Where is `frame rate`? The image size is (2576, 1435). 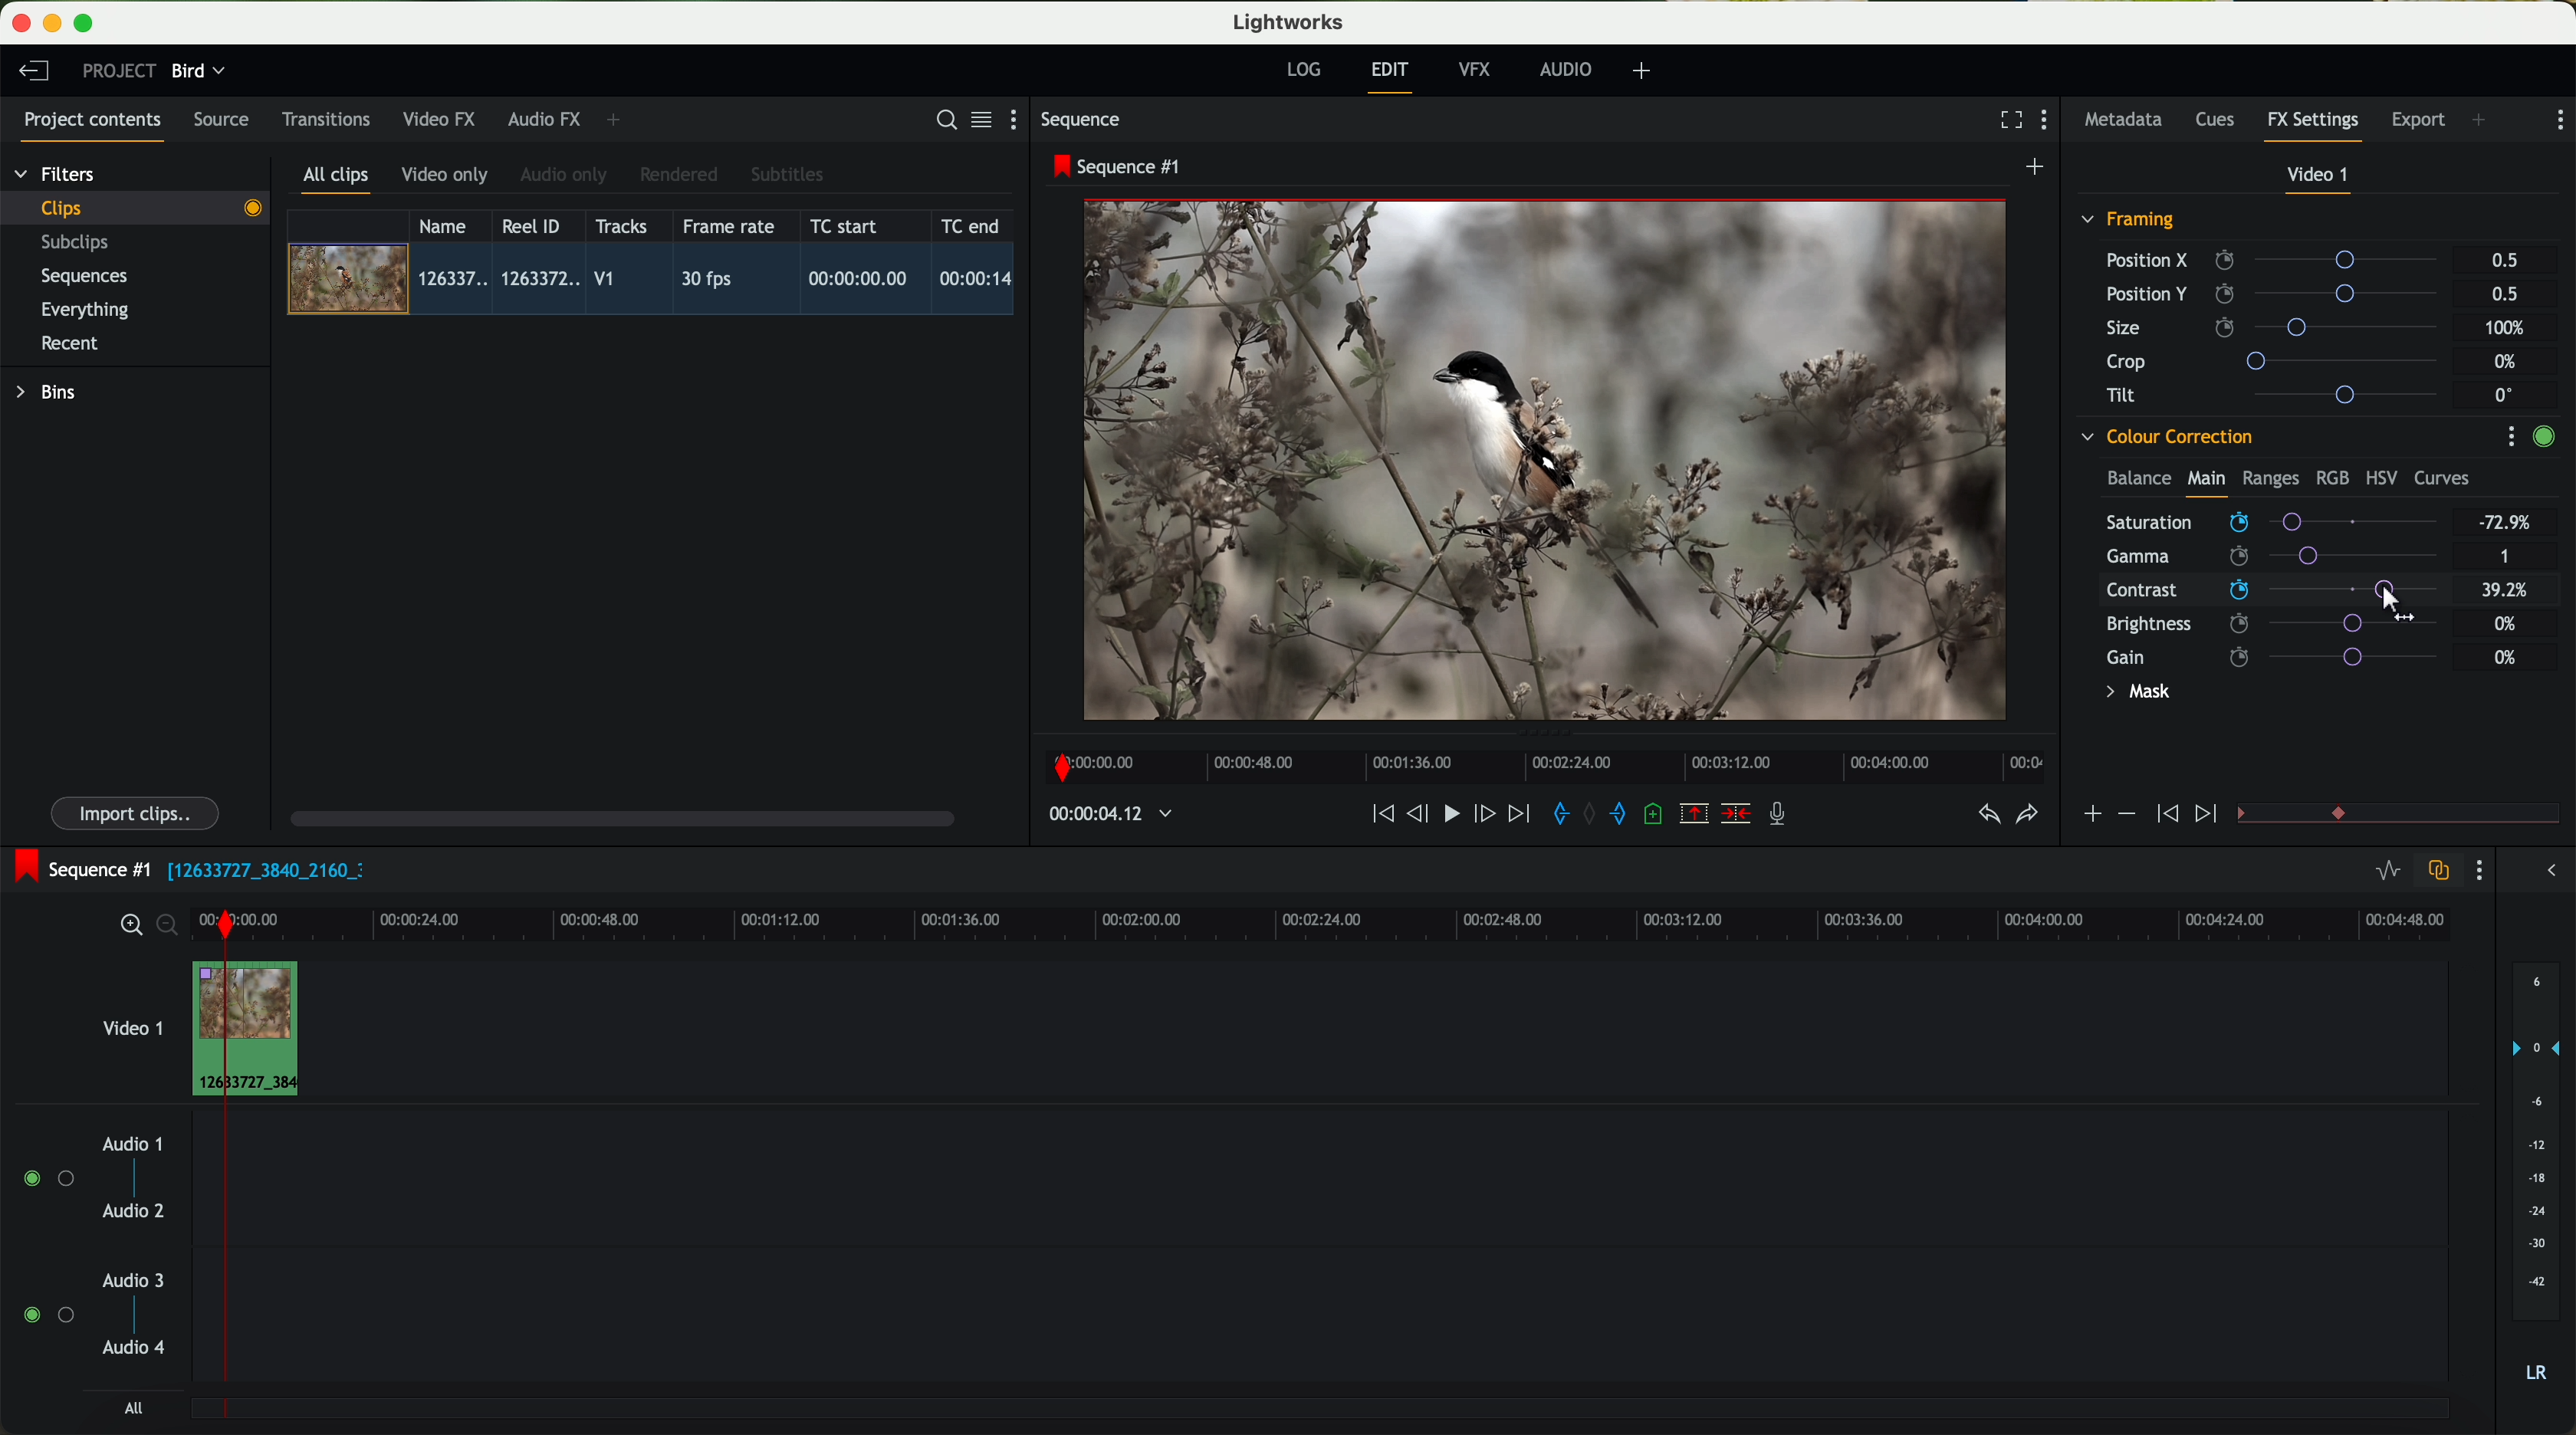
frame rate is located at coordinates (729, 227).